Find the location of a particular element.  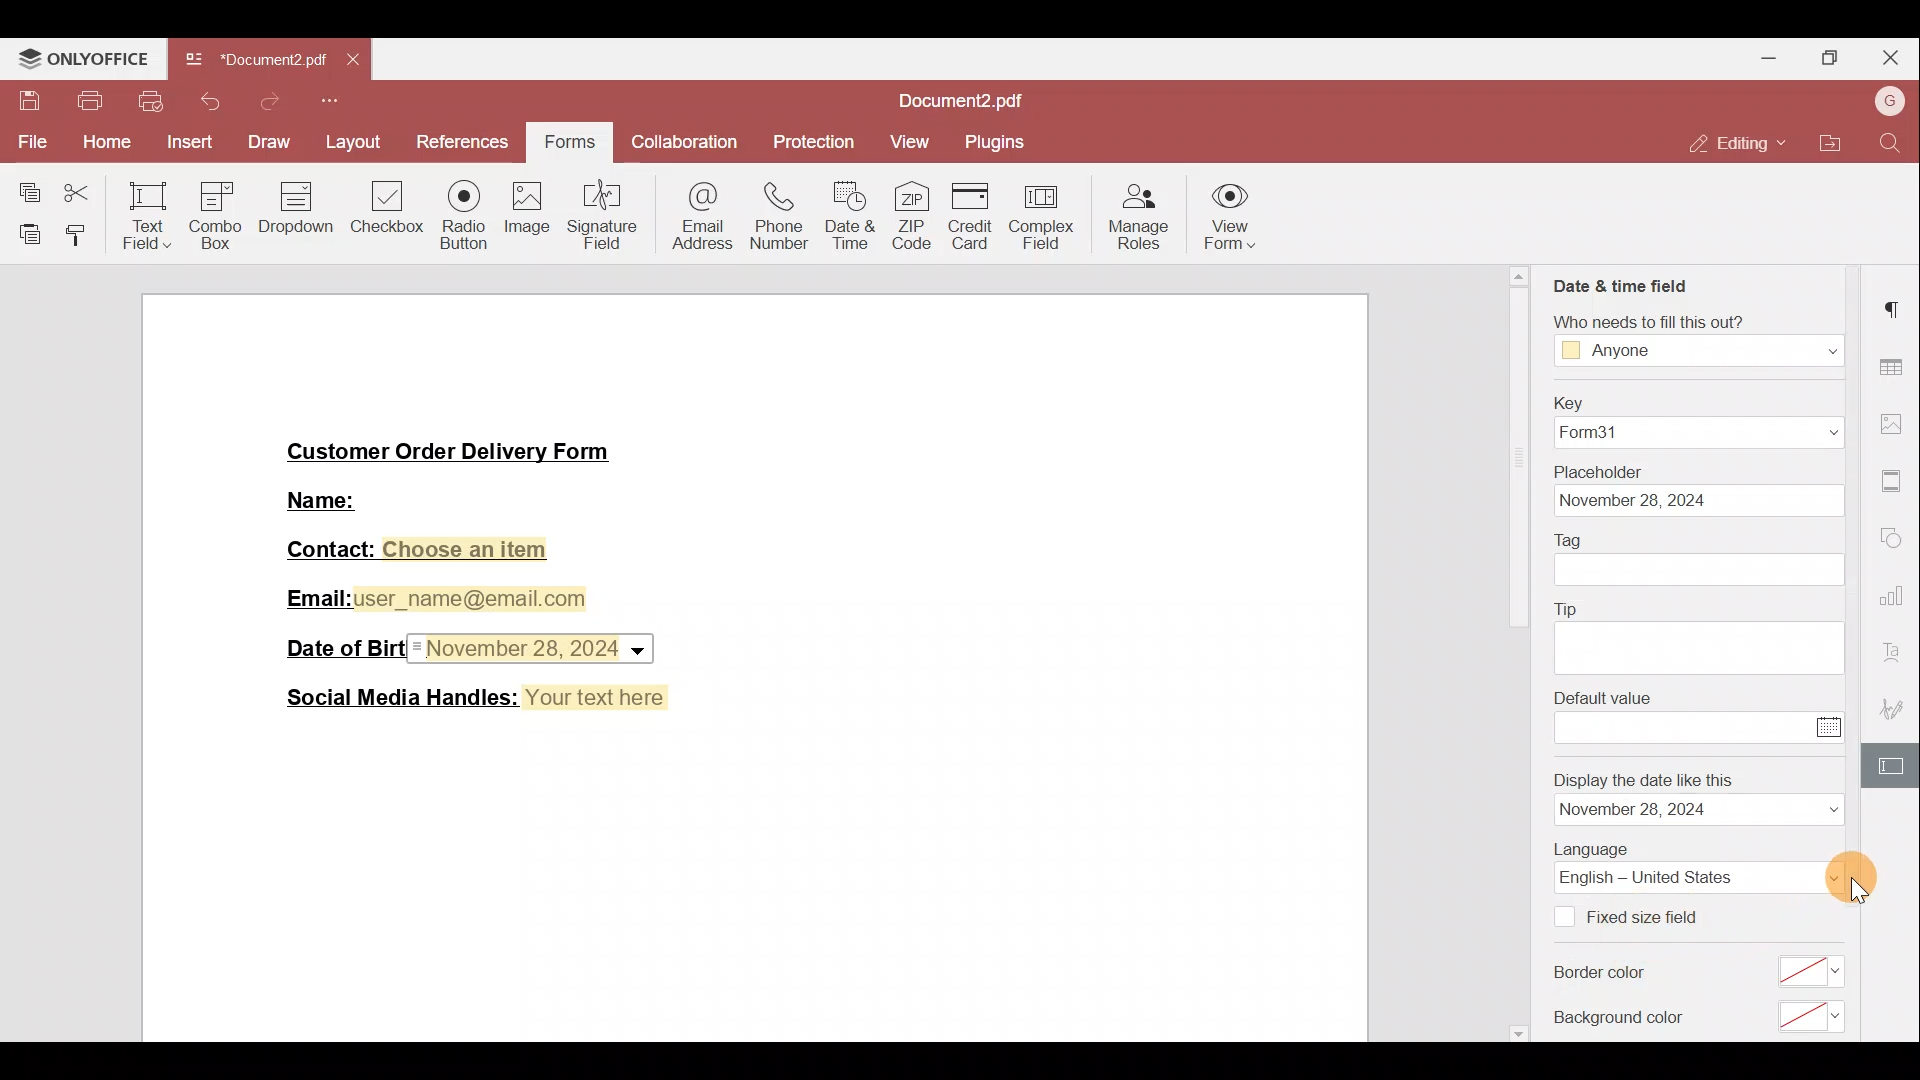

Chart settings is located at coordinates (1896, 603).